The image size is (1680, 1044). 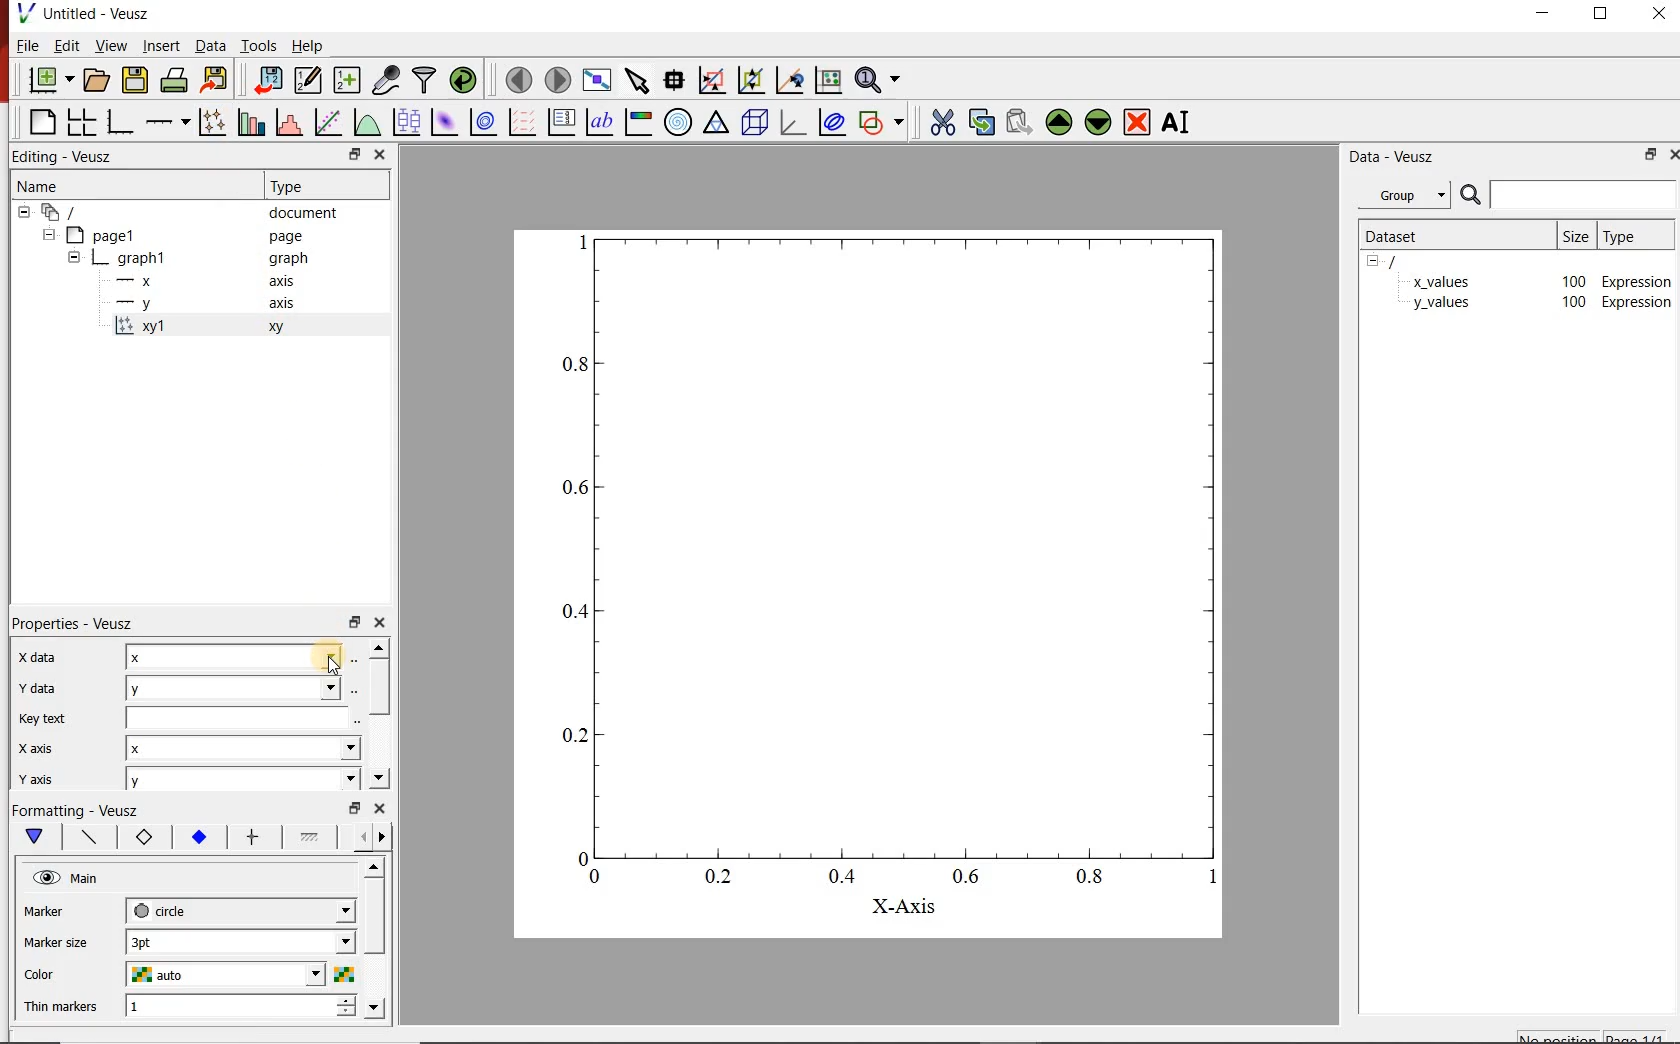 I want to click on plot line, so click(x=92, y=837).